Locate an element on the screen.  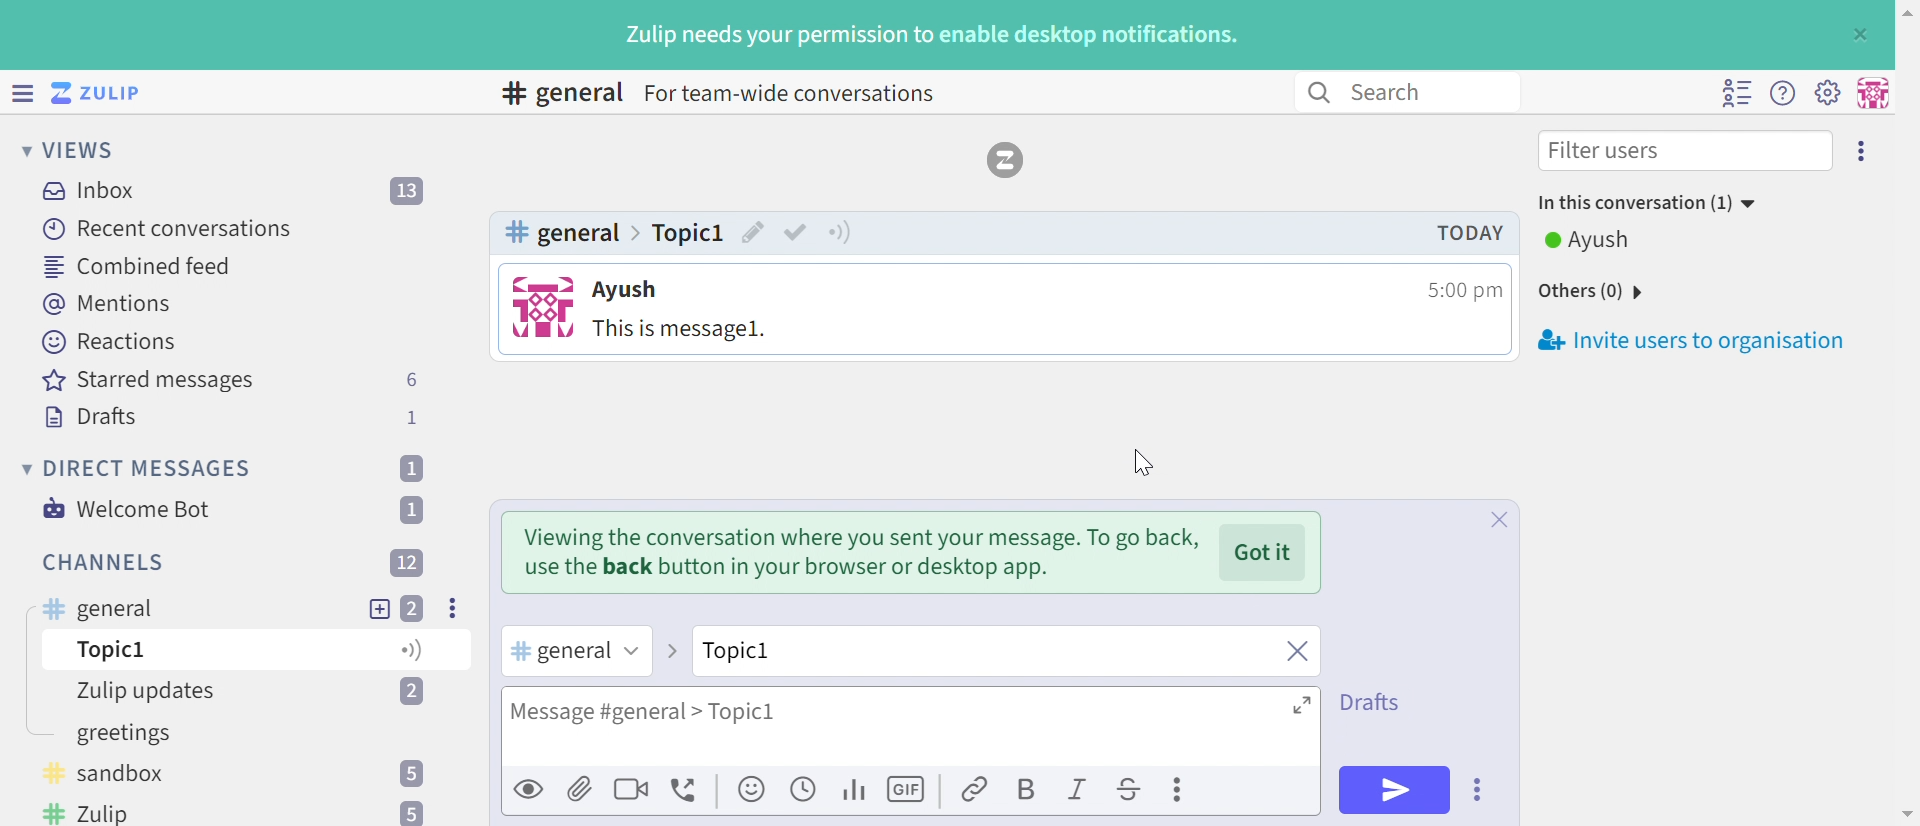
Filter users is located at coordinates (1609, 153).